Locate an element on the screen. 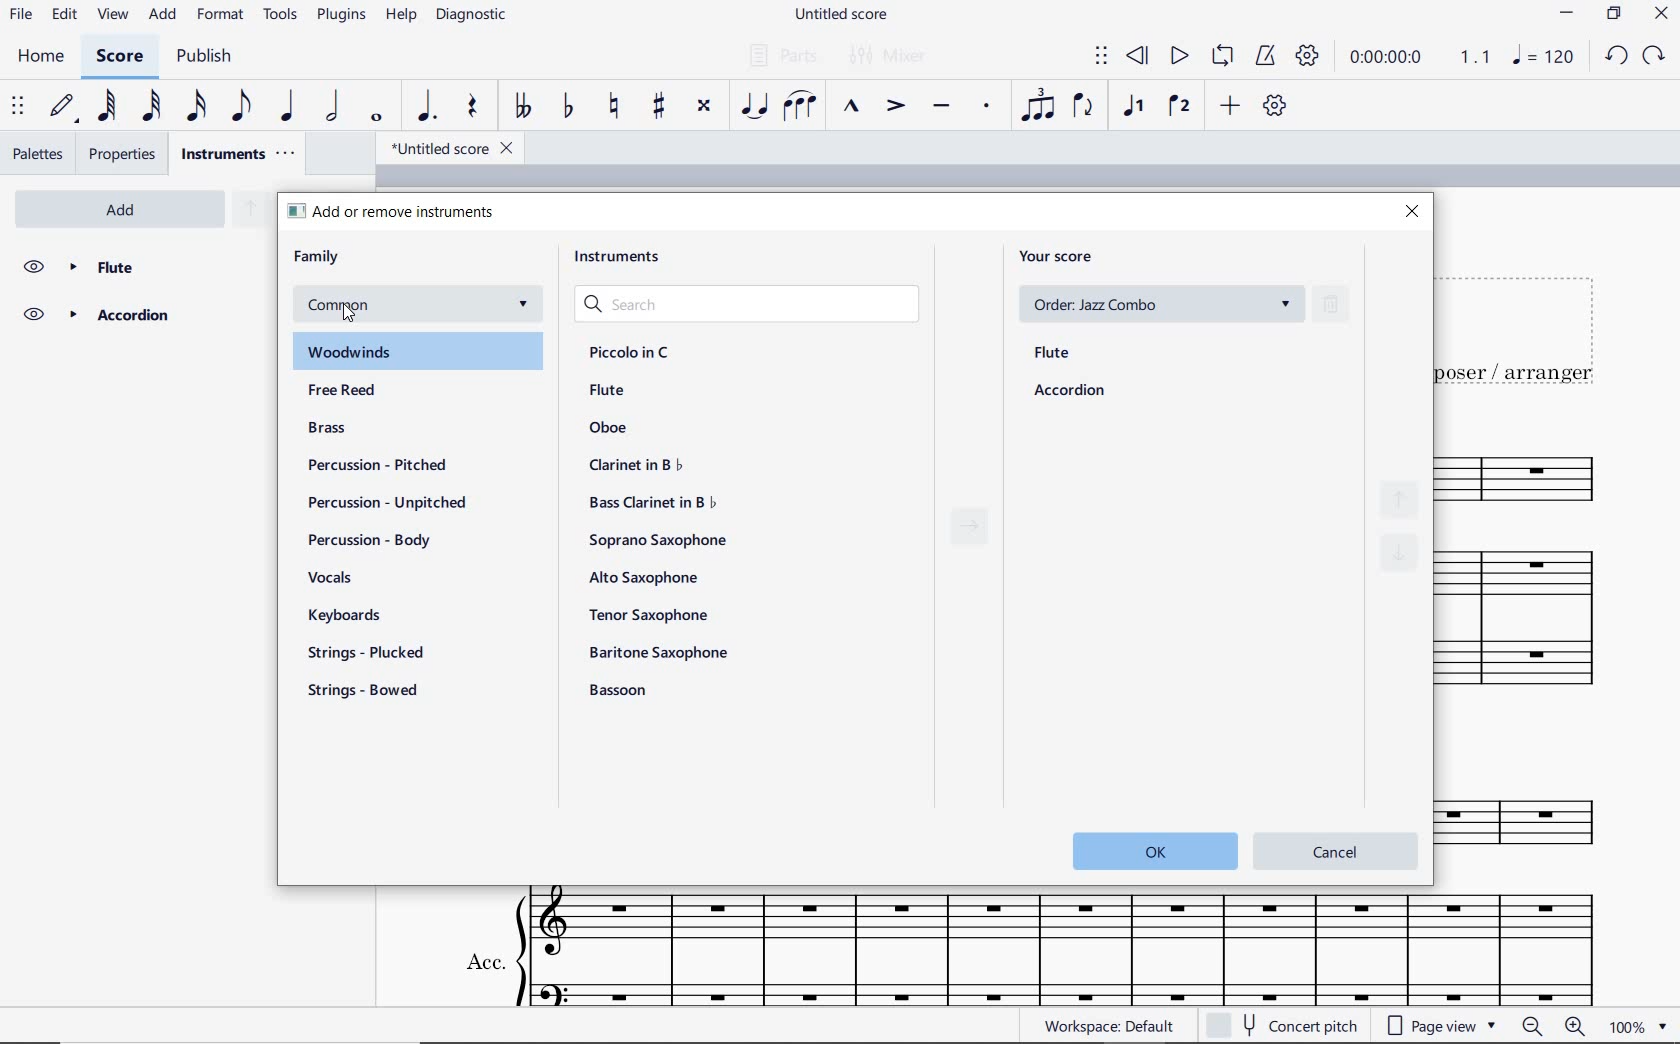  cursor is located at coordinates (339, 314).